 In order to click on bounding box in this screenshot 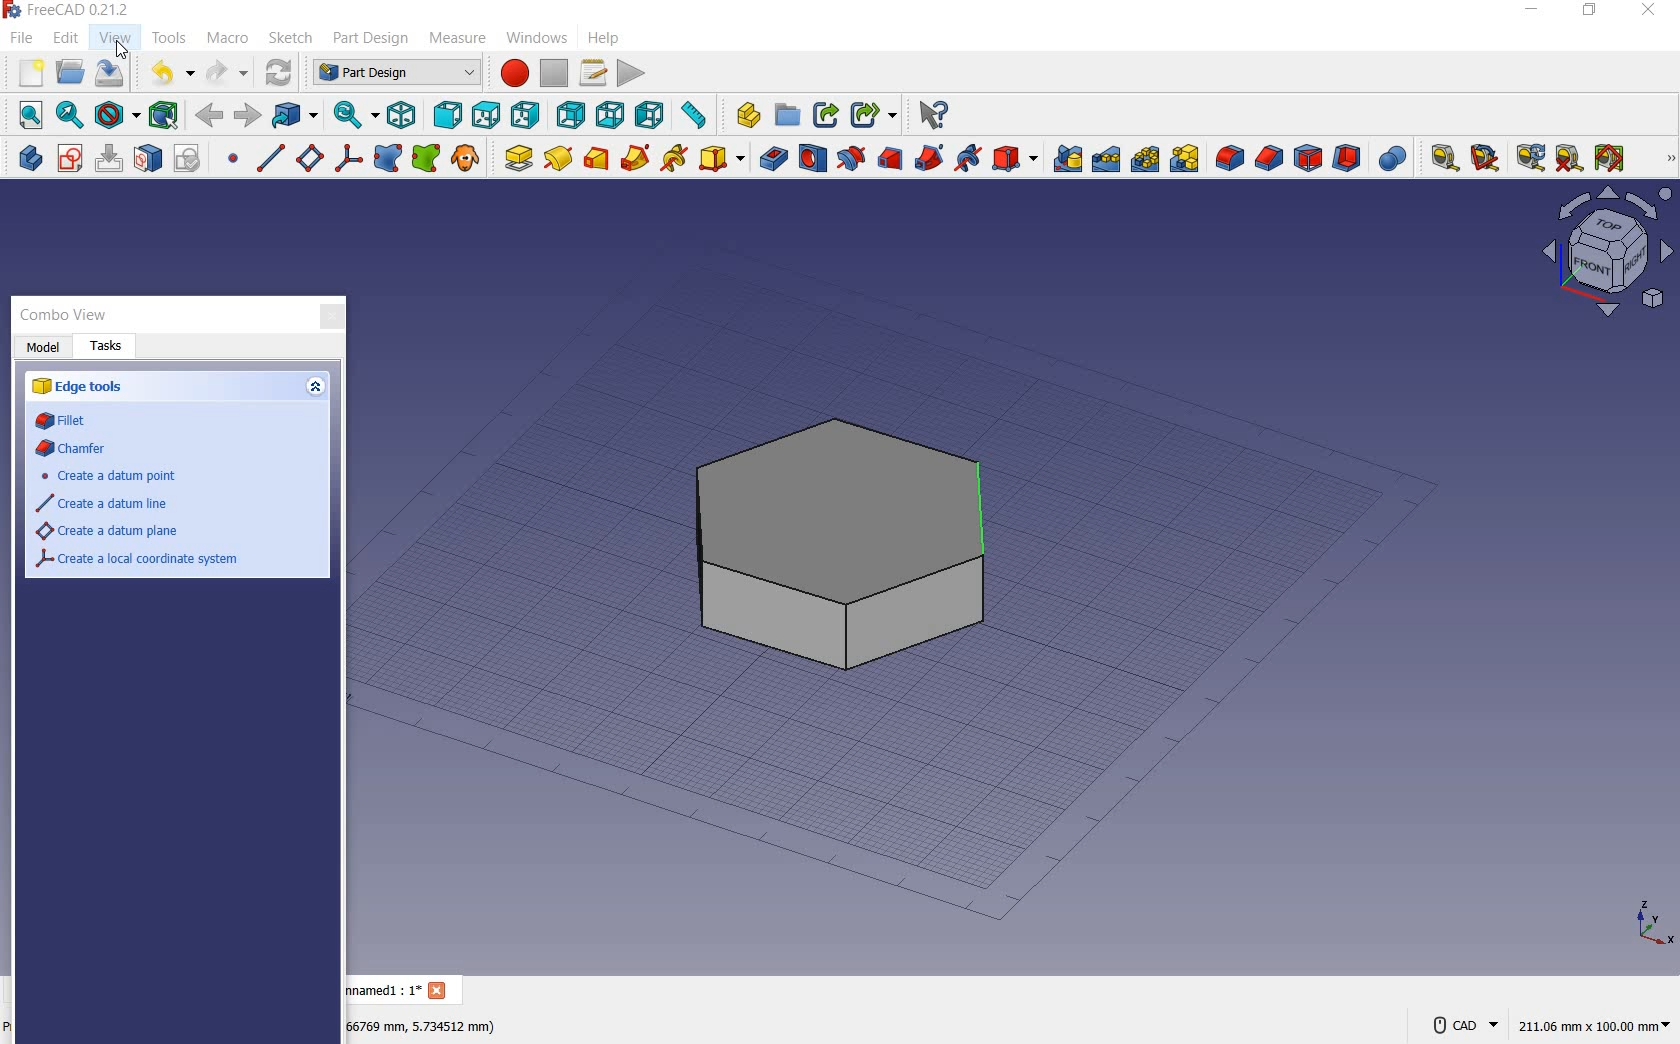, I will do `click(163, 115)`.